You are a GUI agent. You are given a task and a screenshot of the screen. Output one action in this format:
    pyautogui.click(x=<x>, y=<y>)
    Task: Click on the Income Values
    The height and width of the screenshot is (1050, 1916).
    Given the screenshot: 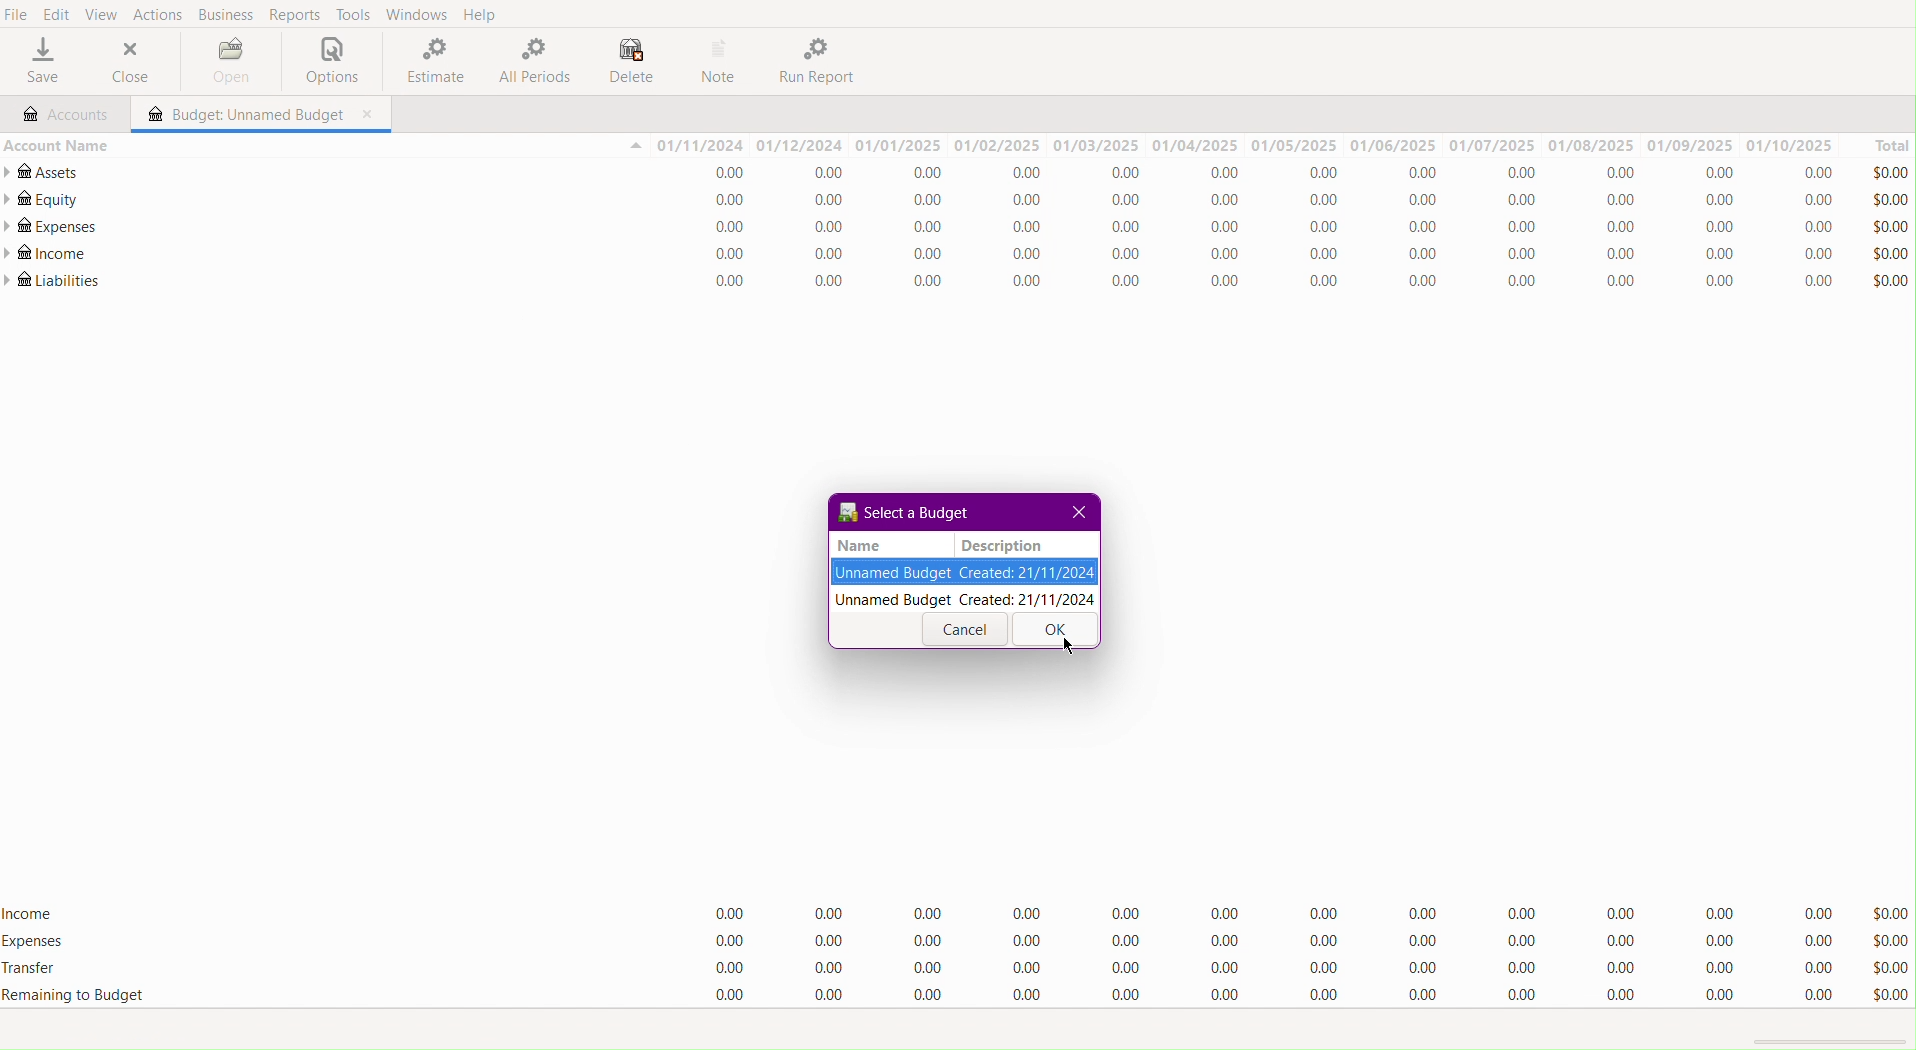 What is the action you would take?
    pyautogui.click(x=1275, y=910)
    